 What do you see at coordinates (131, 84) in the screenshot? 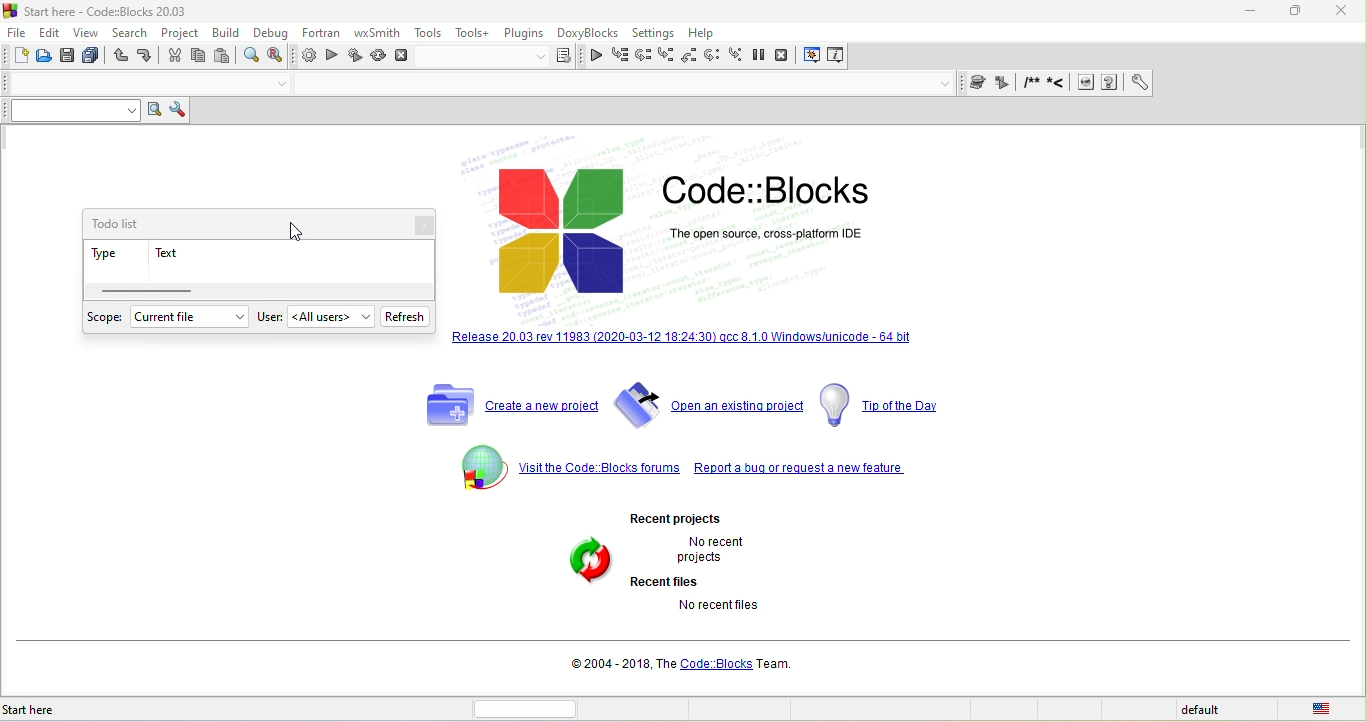
I see `open tab` at bounding box center [131, 84].